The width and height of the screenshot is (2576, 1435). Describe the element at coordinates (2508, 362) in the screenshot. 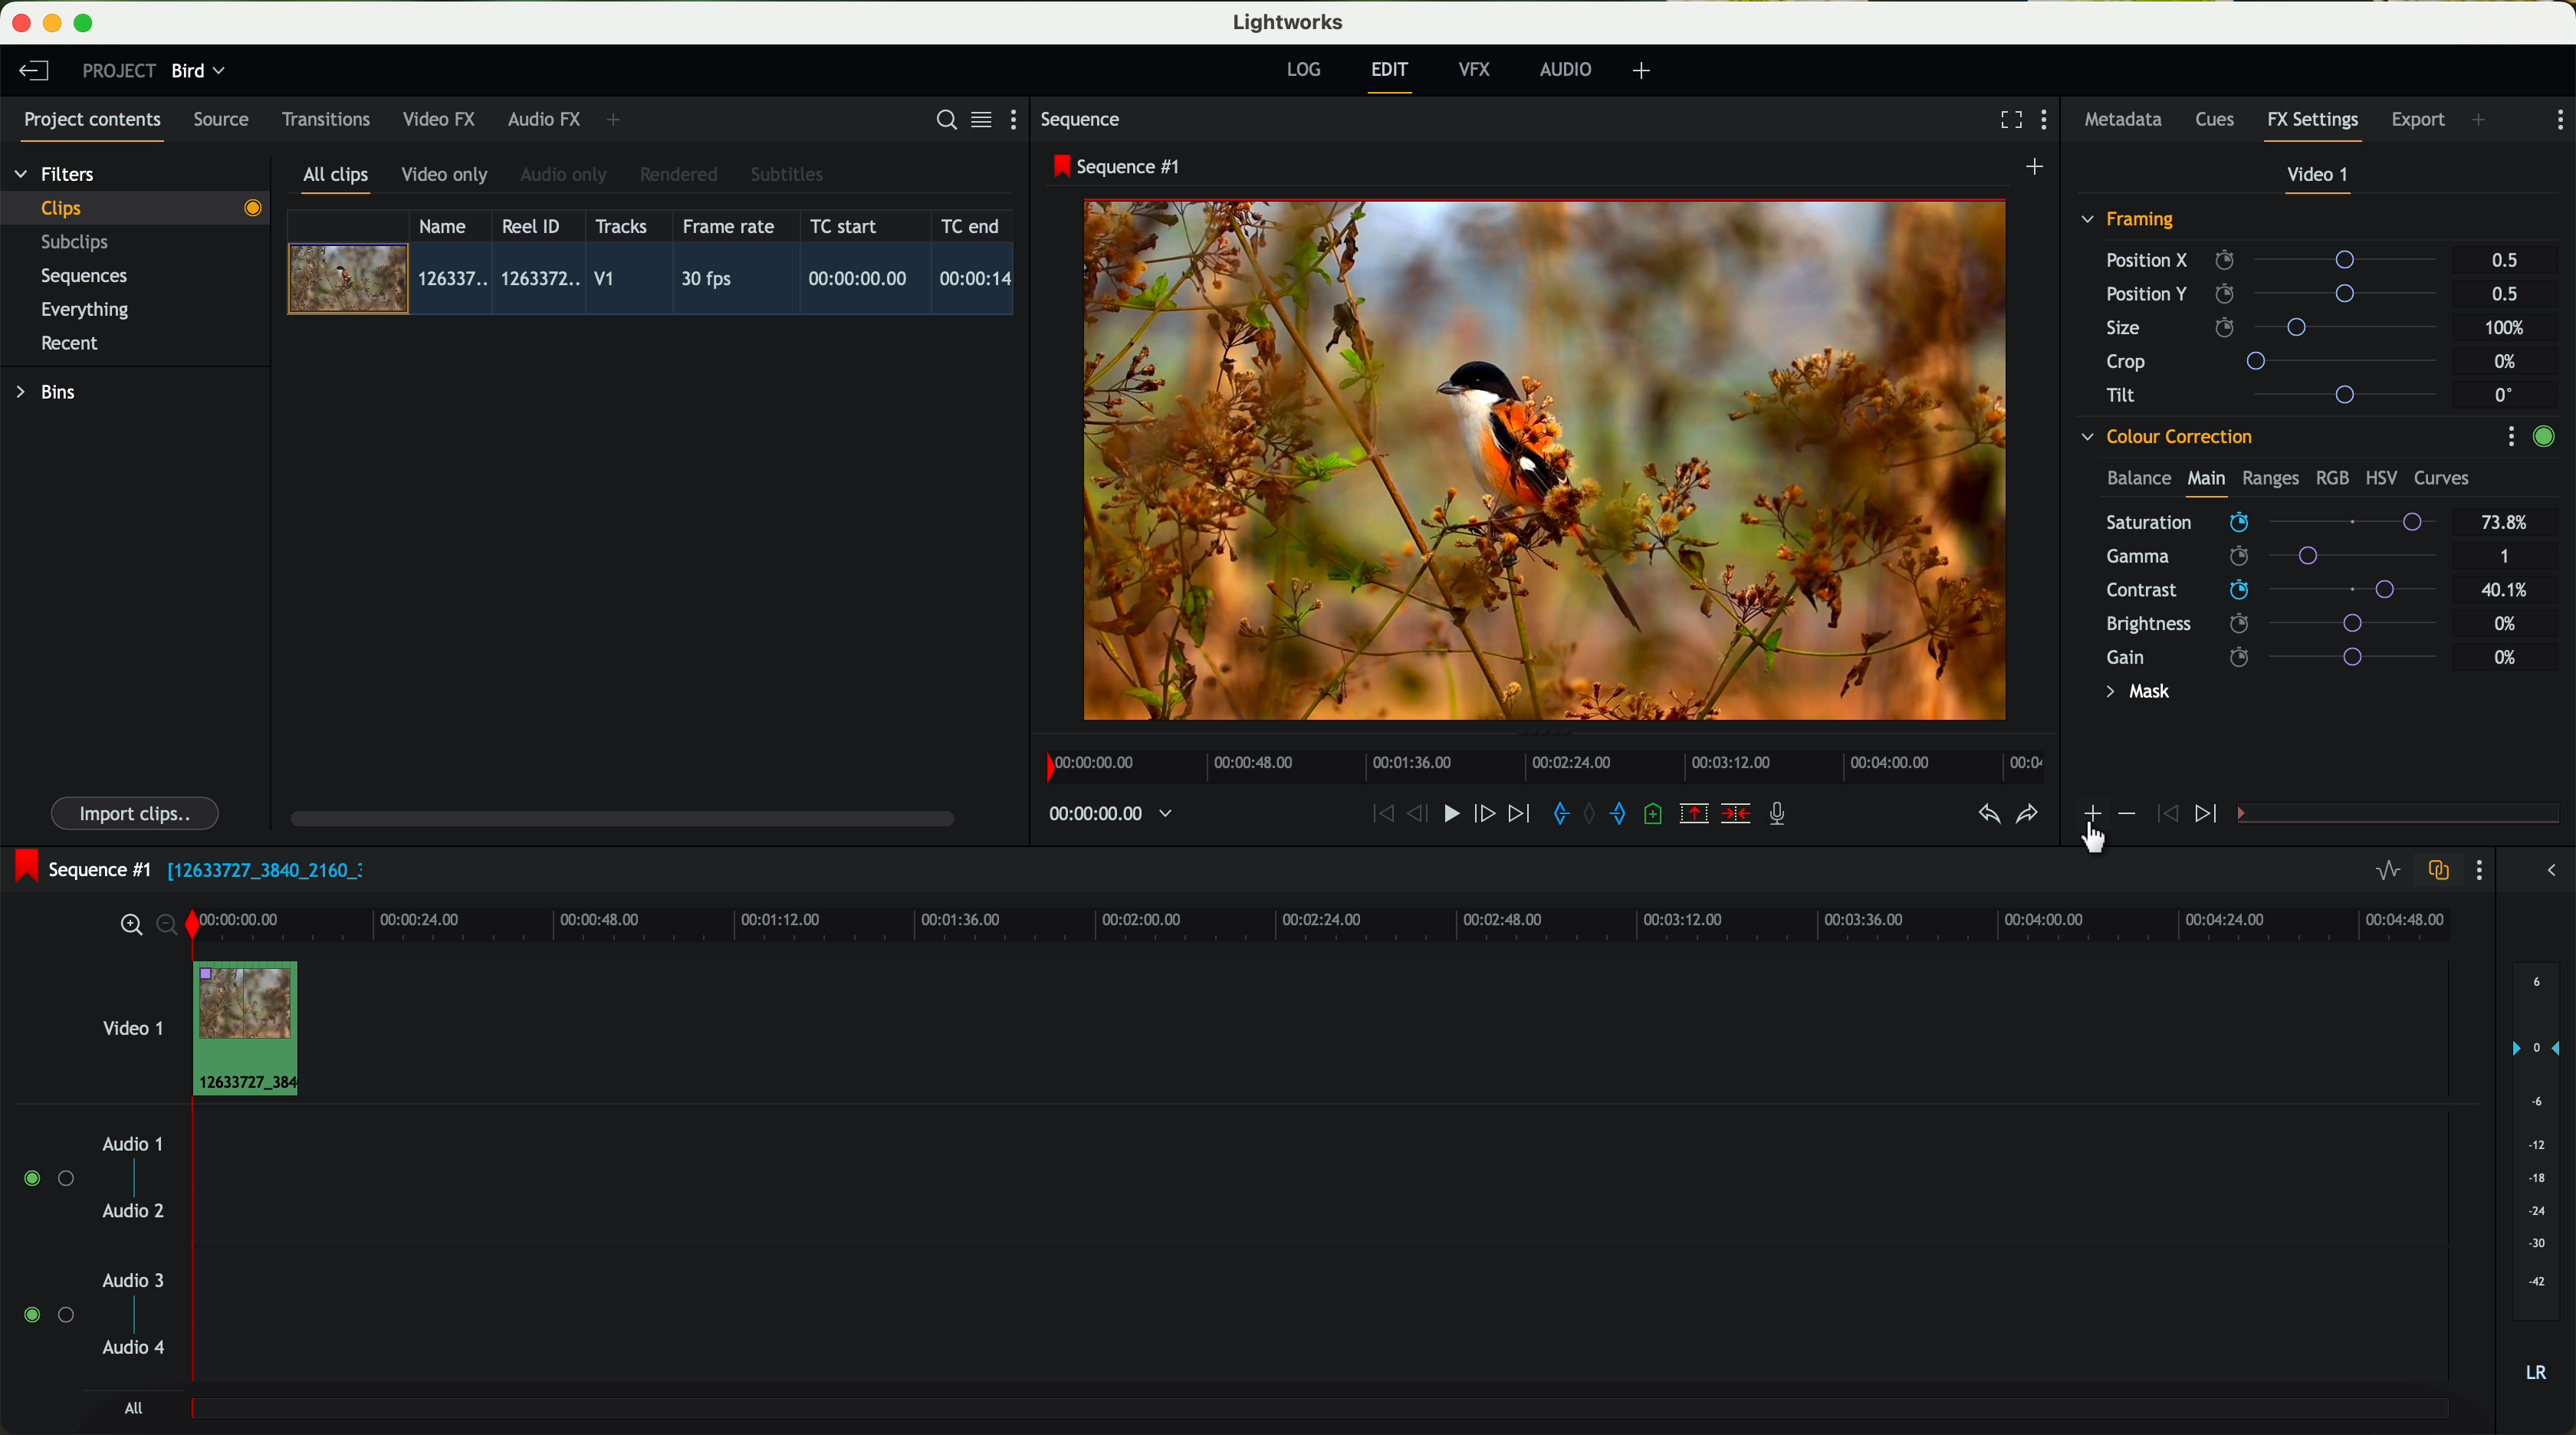

I see `0%` at that location.